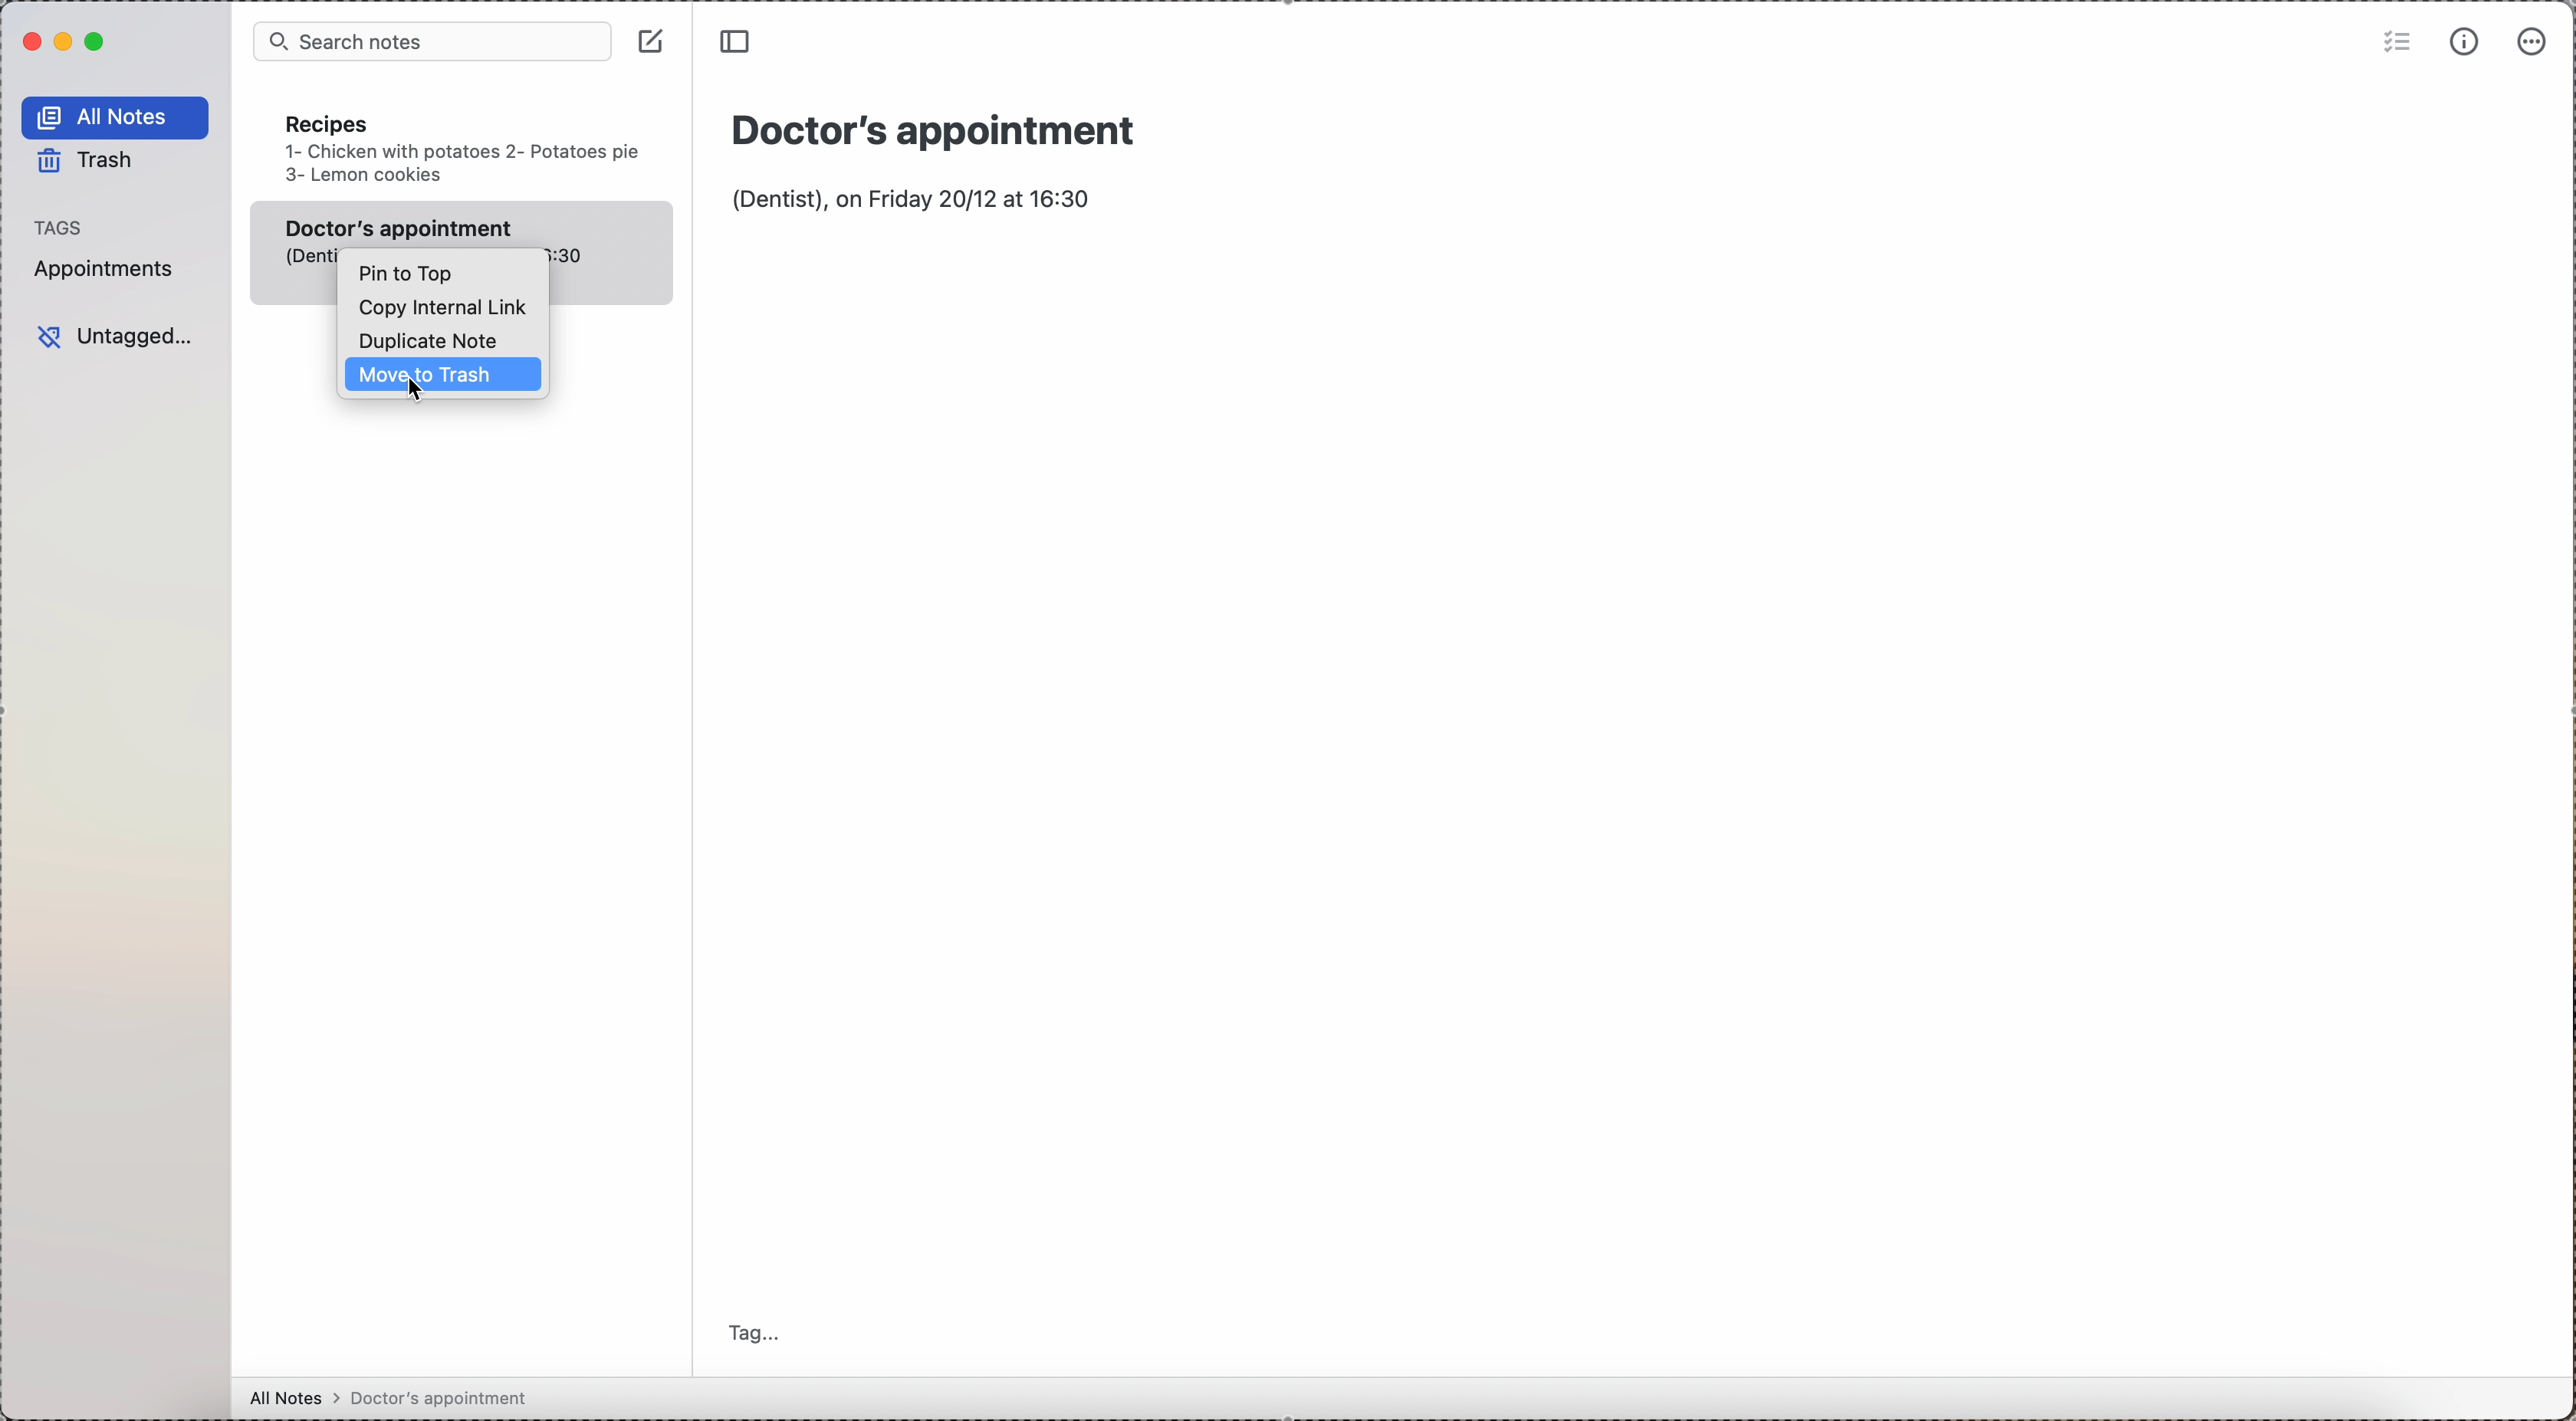 The image size is (2576, 1421). What do you see at coordinates (2394, 45) in the screenshot?
I see `check list` at bounding box center [2394, 45].